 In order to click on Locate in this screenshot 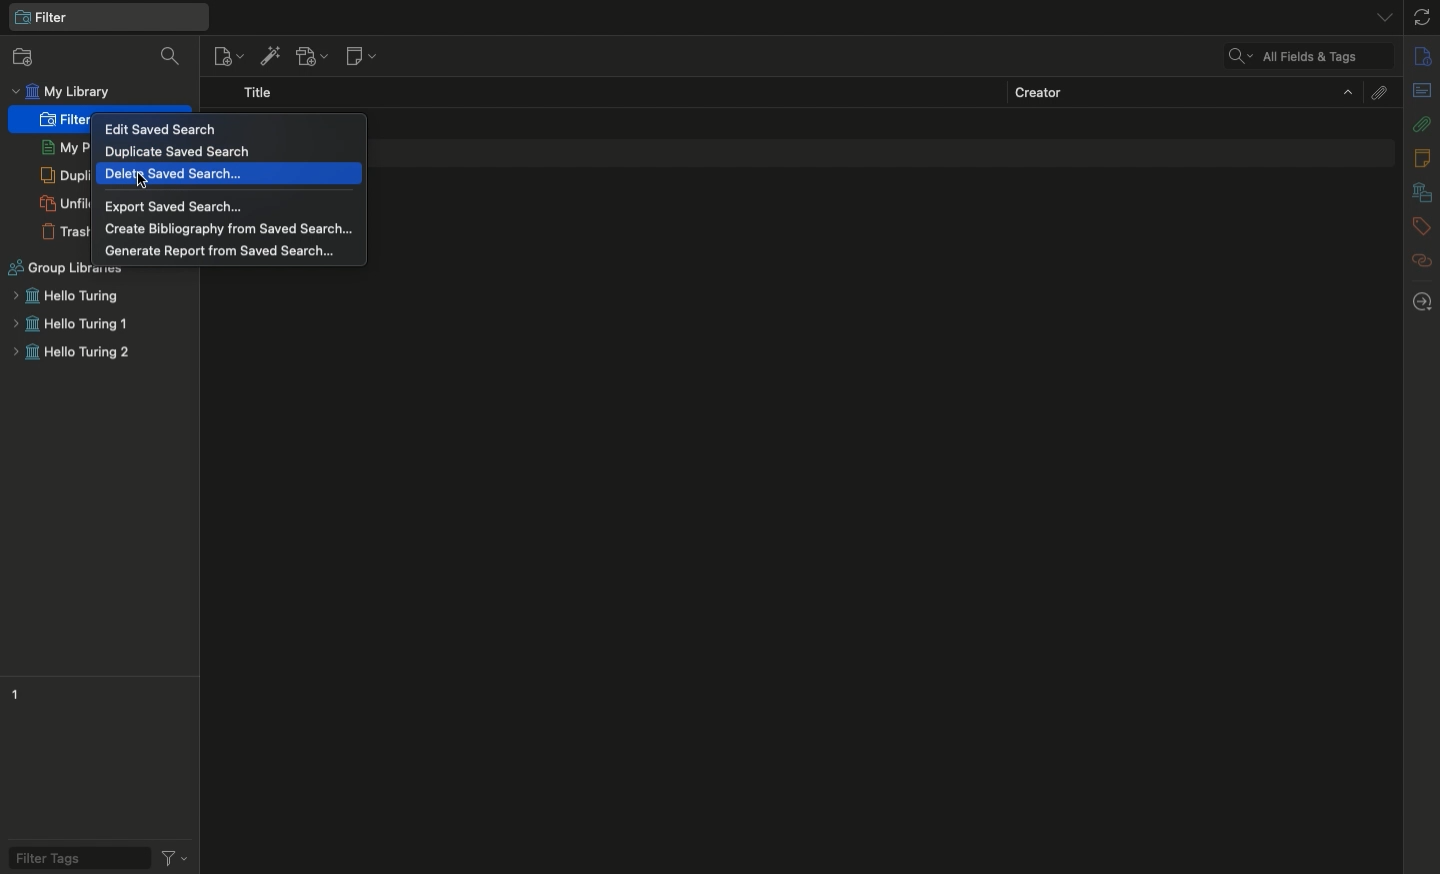, I will do `click(1422, 302)`.